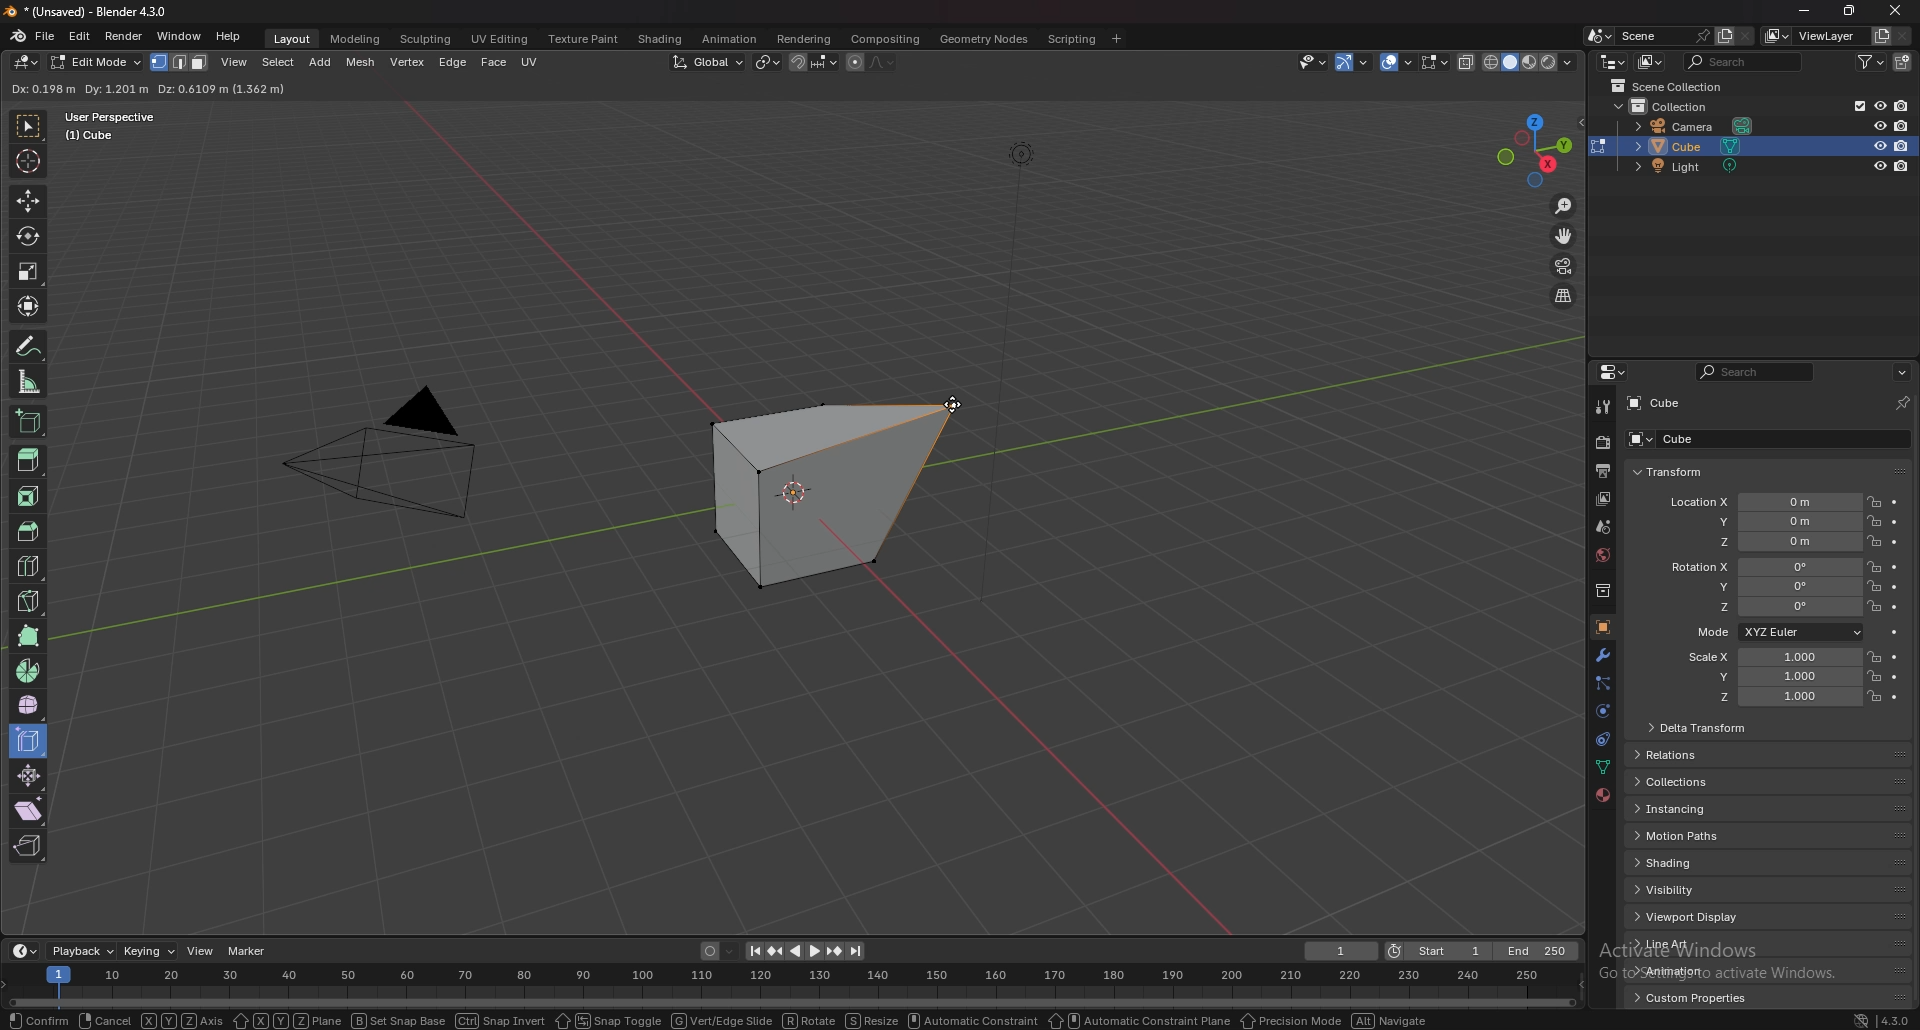 The height and width of the screenshot is (1030, 1920). What do you see at coordinates (98, 62) in the screenshot?
I see `object mode` at bounding box center [98, 62].